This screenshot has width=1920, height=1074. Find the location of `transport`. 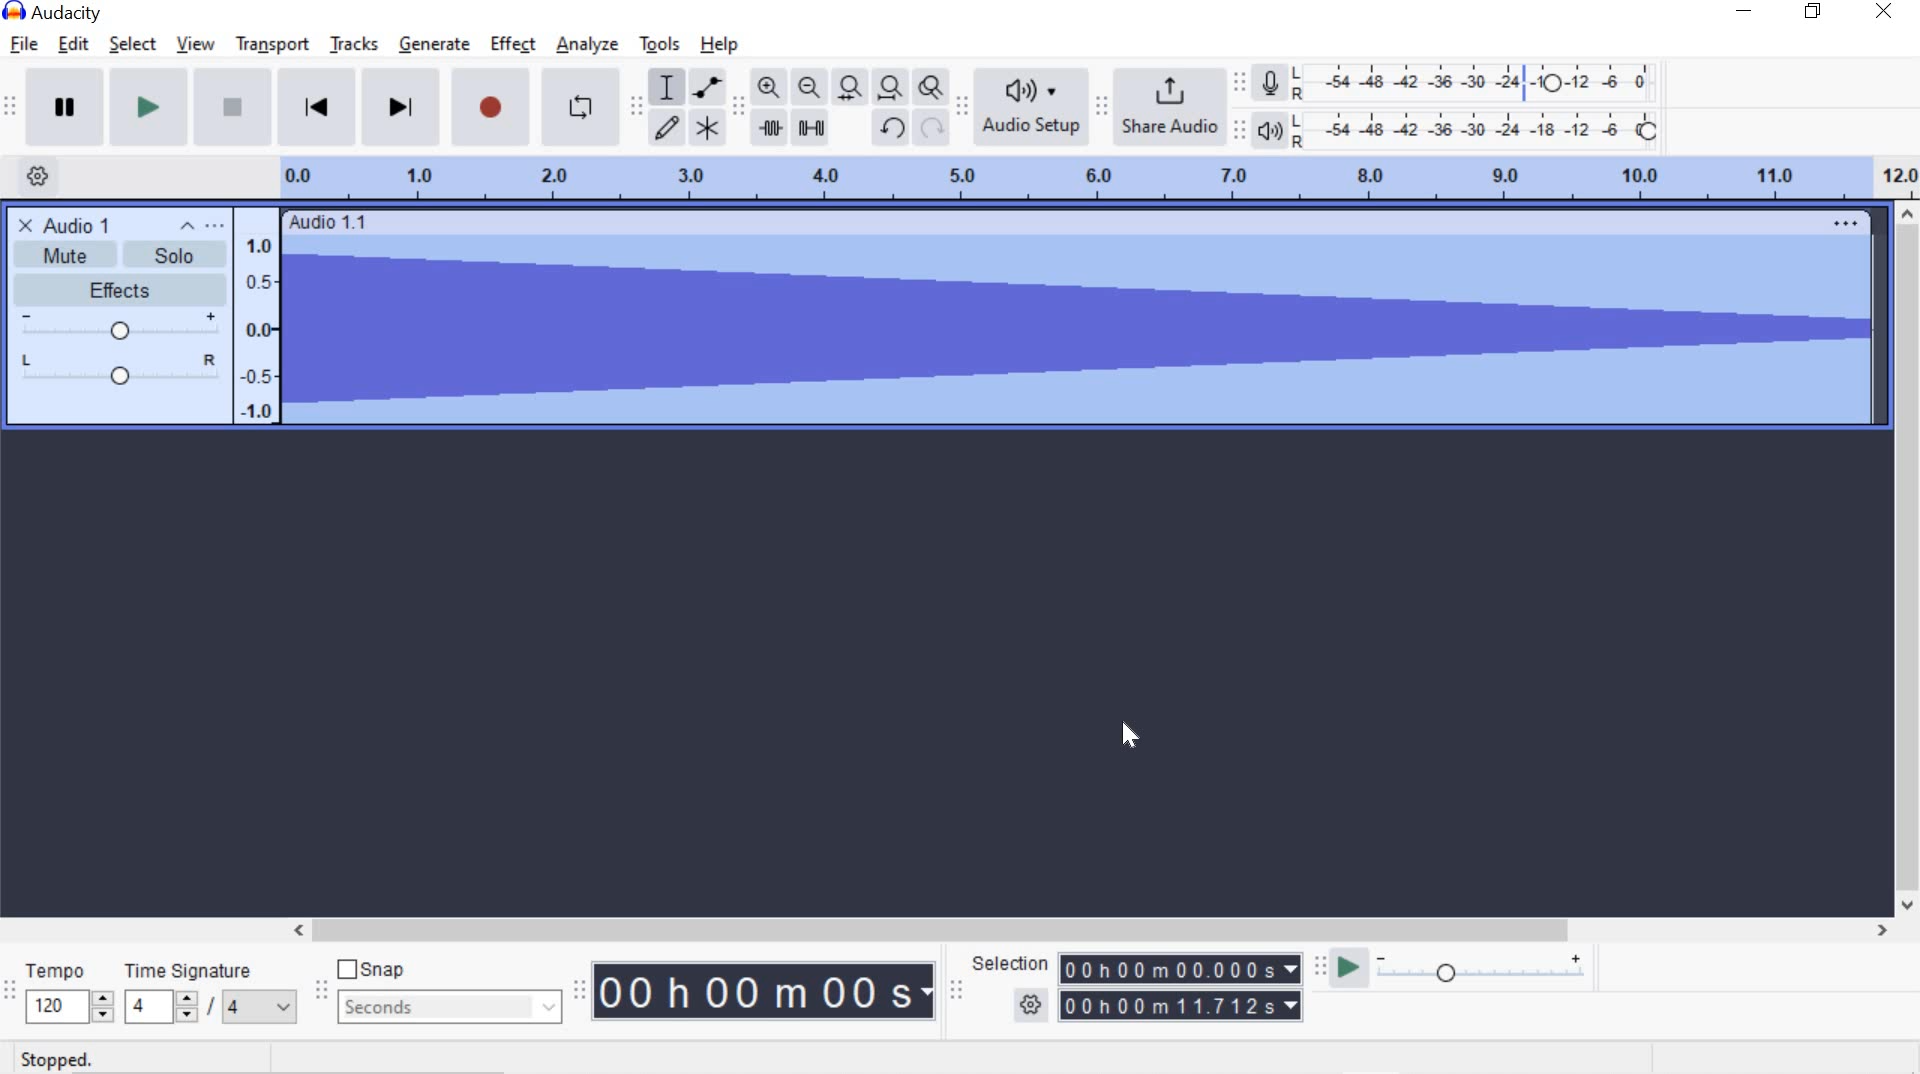

transport is located at coordinates (271, 42).